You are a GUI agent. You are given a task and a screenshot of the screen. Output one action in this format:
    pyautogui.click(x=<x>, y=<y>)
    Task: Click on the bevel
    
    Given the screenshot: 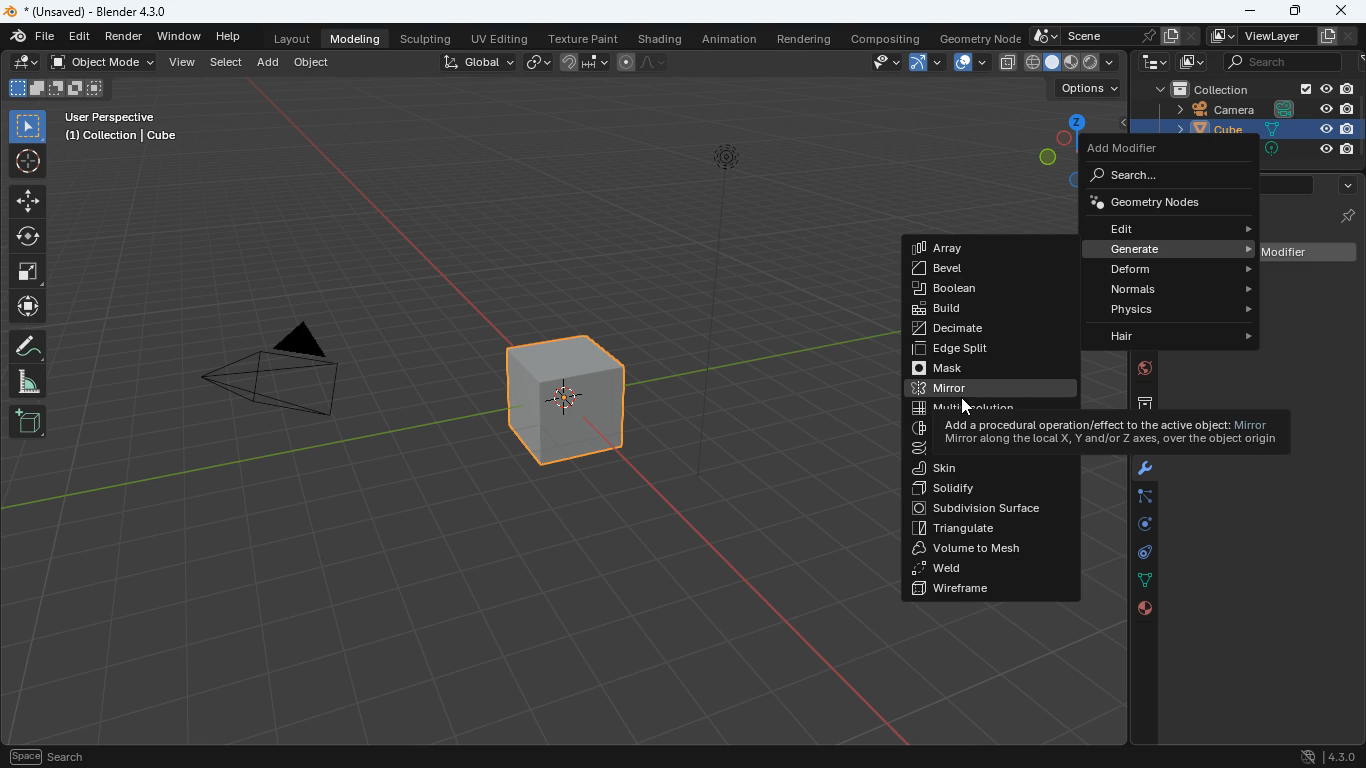 What is the action you would take?
    pyautogui.click(x=972, y=269)
    